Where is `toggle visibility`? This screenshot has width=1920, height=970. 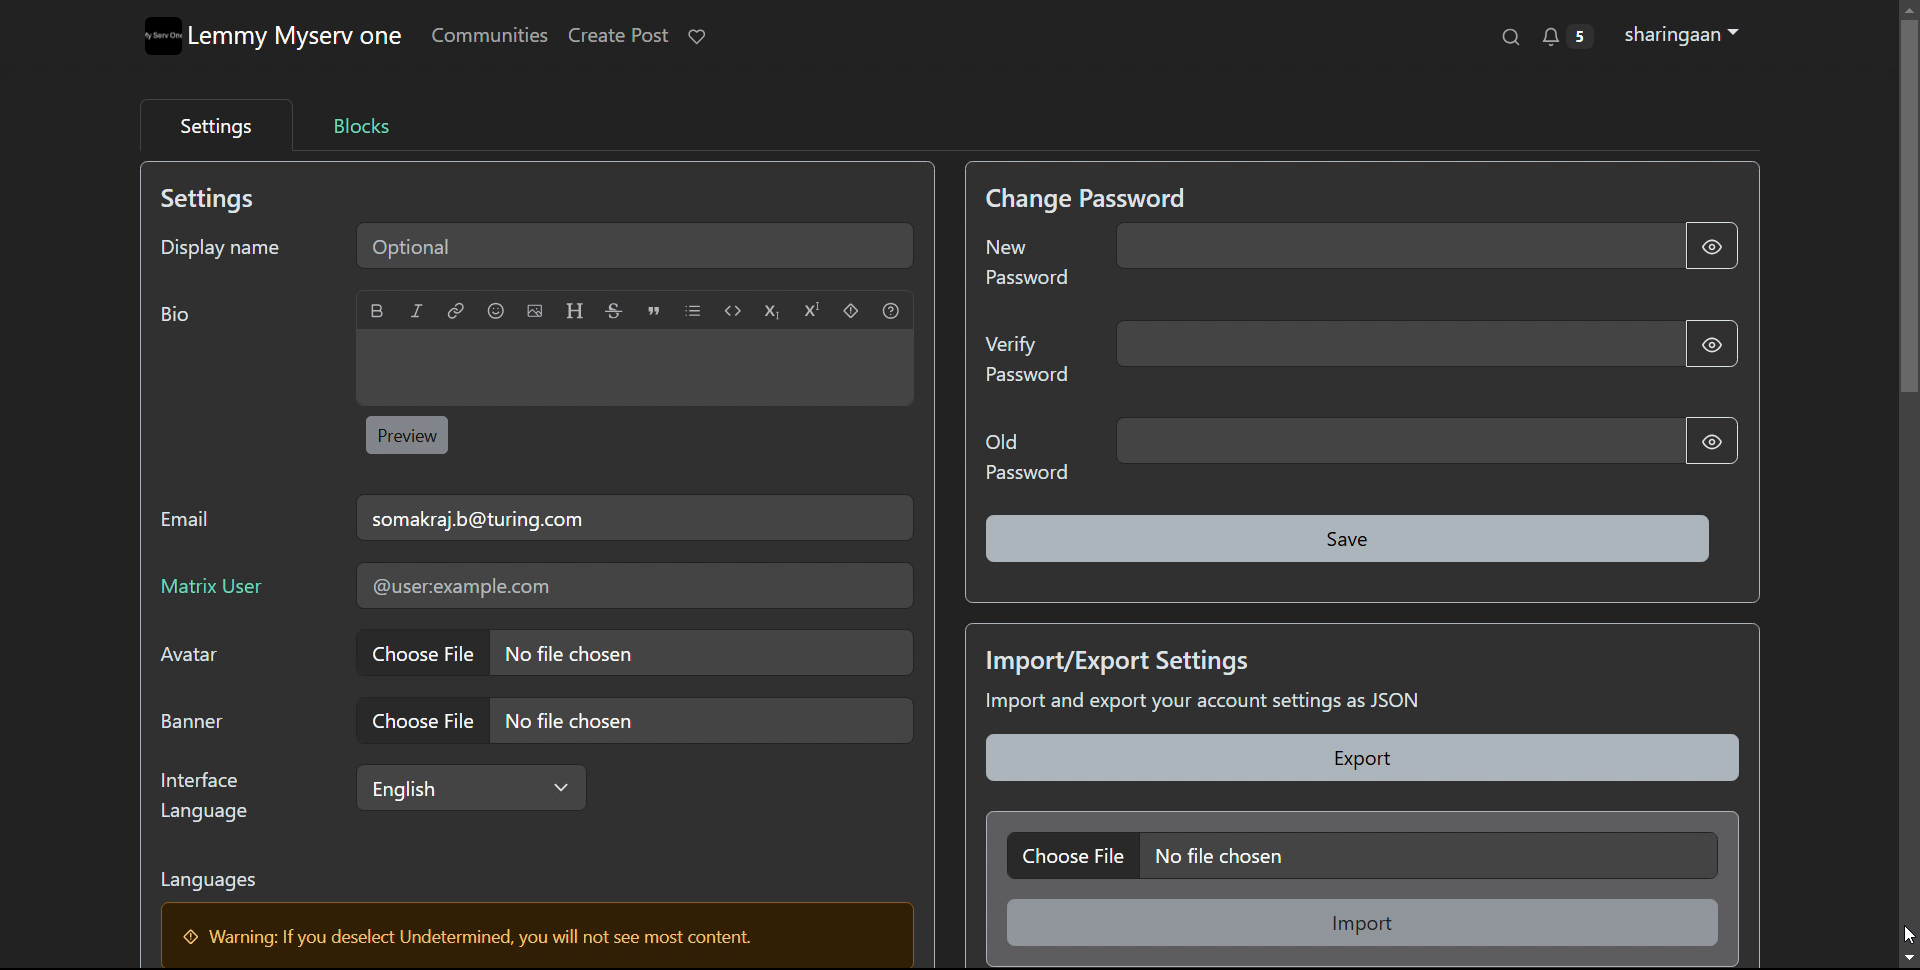
toggle visibility is located at coordinates (1713, 441).